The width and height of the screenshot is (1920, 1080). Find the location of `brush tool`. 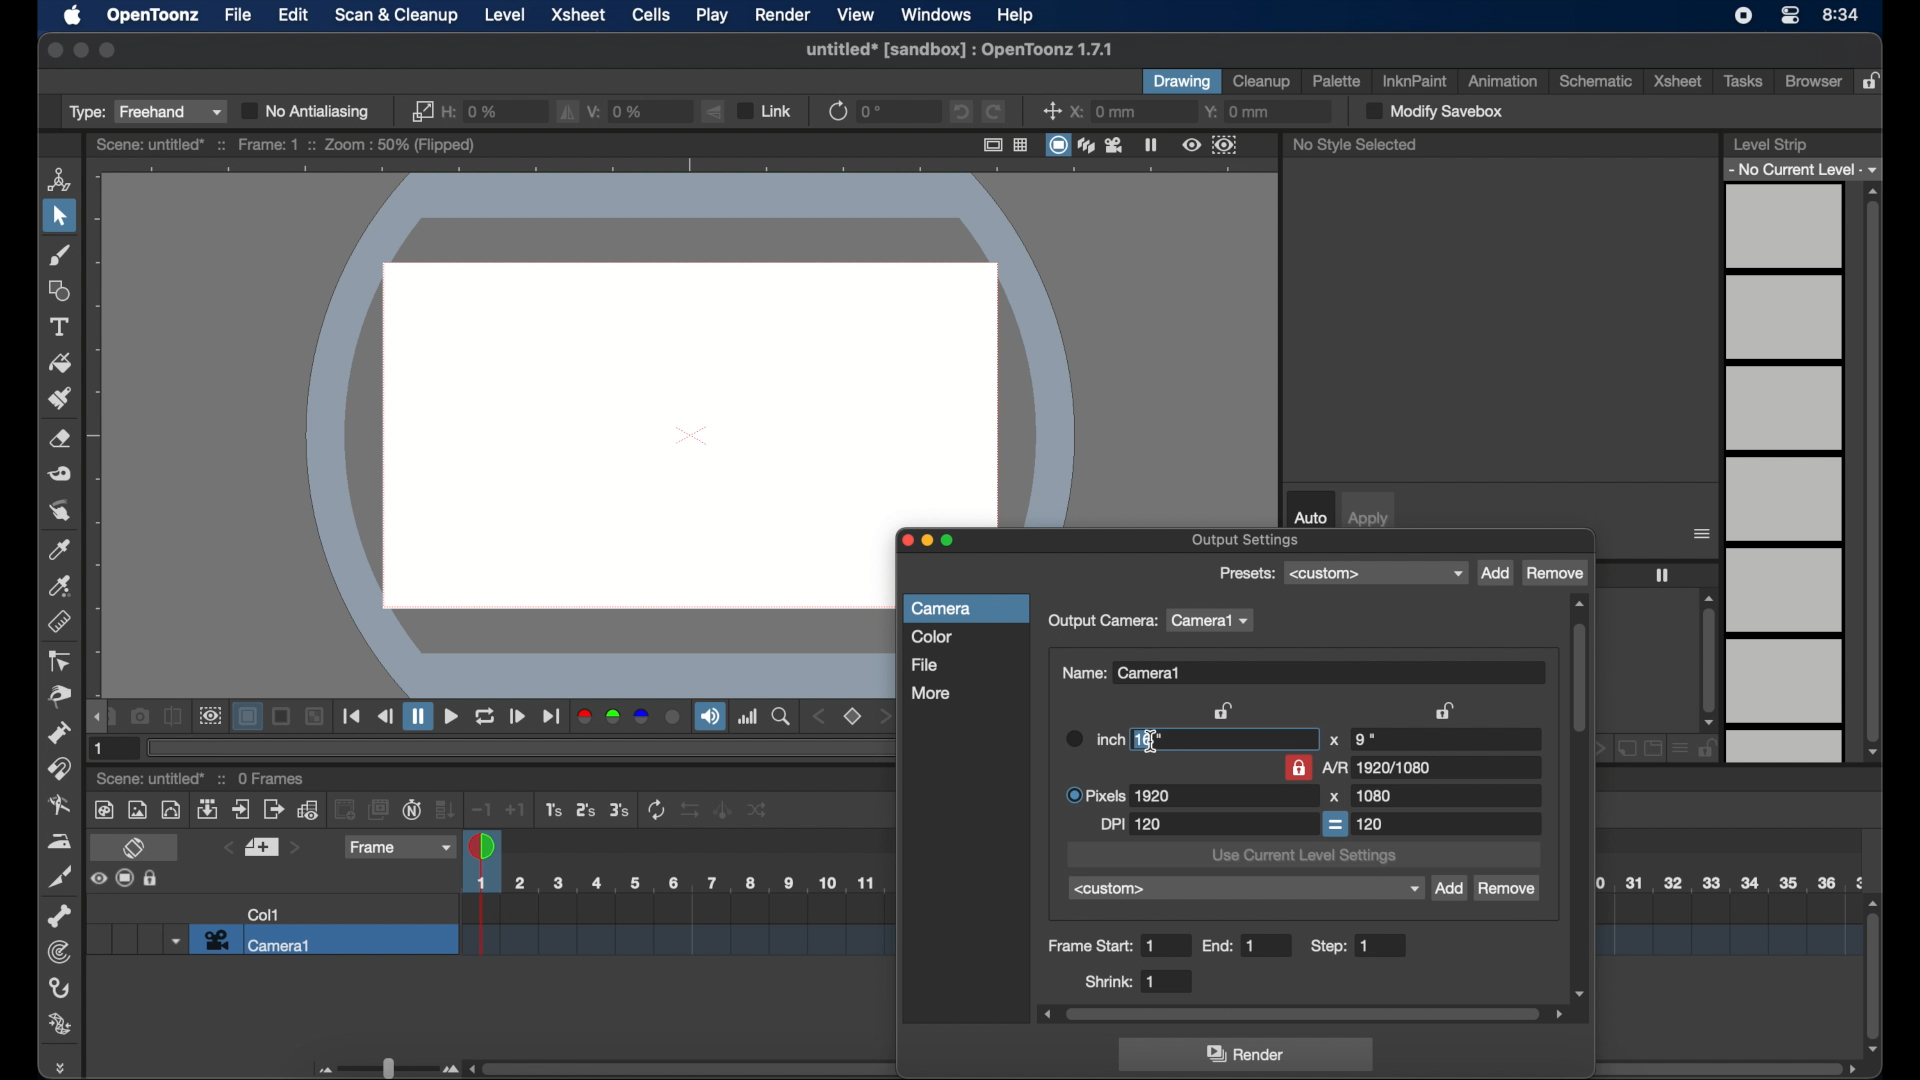

brush tool is located at coordinates (60, 255).